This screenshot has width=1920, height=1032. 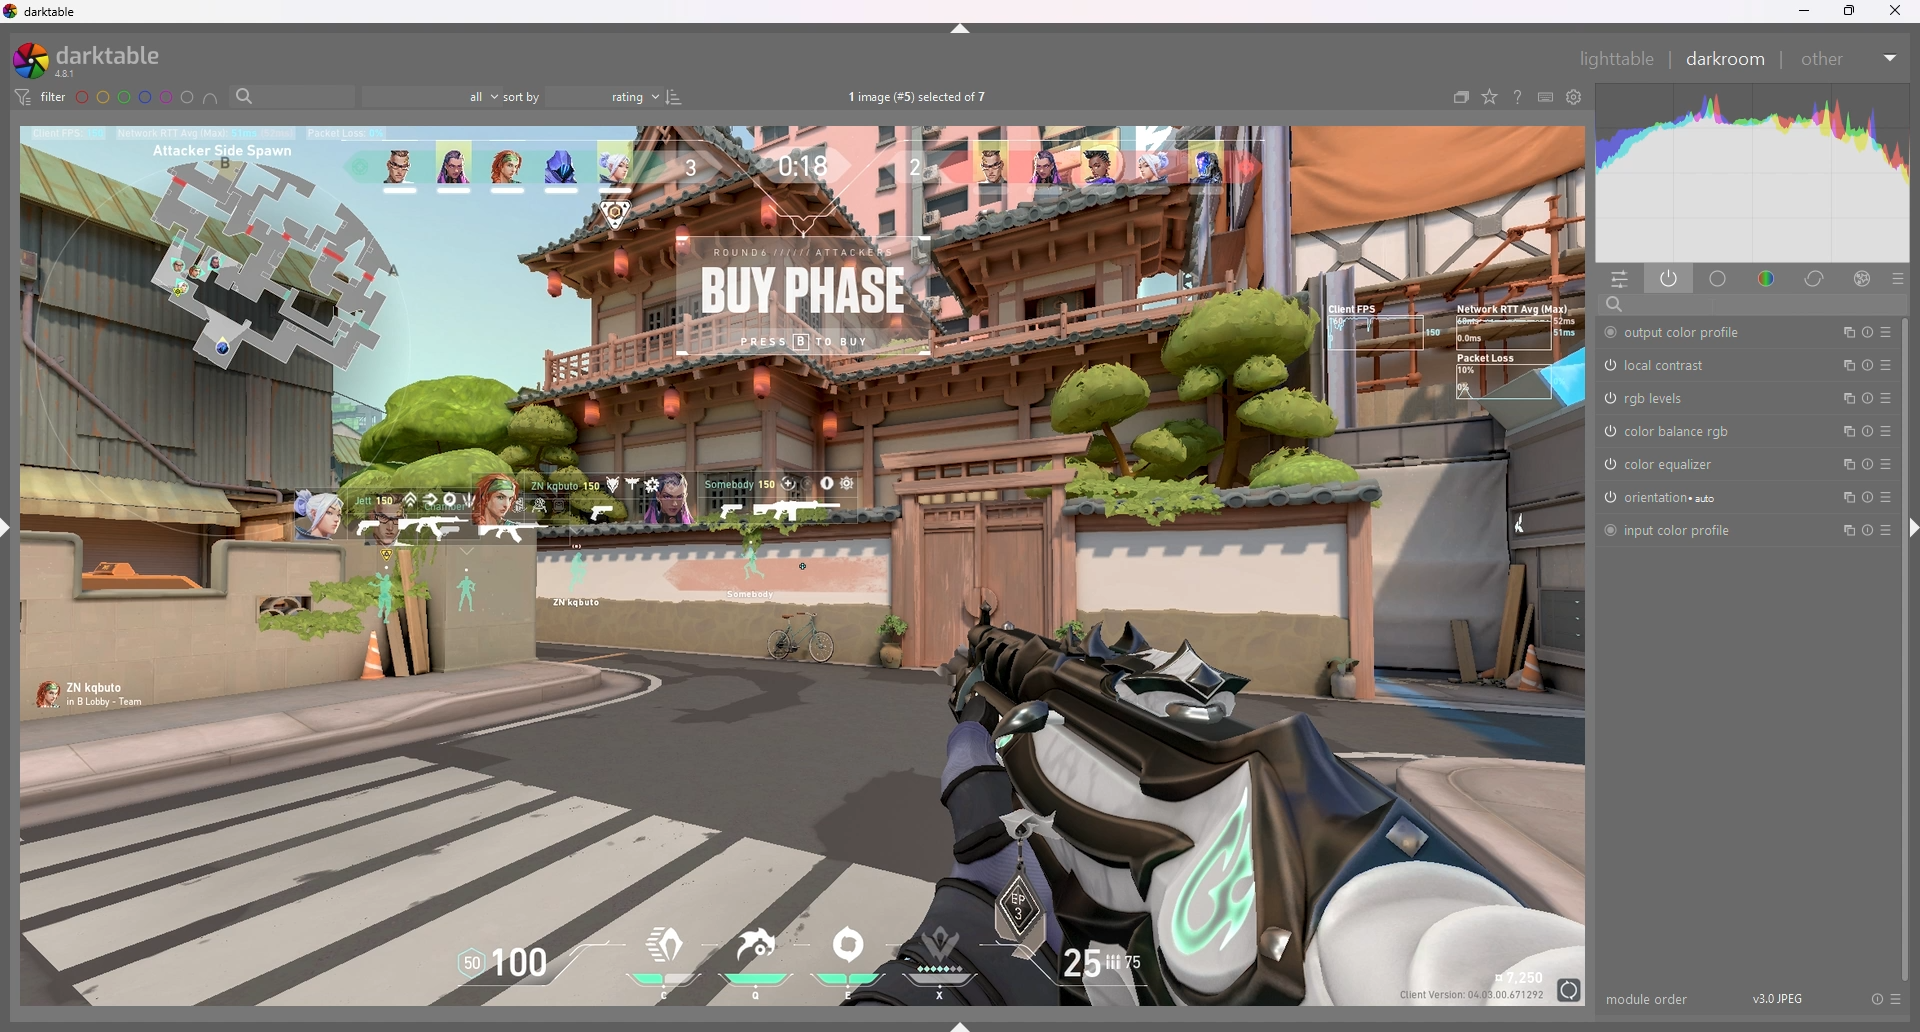 I want to click on orientation, so click(x=1666, y=498).